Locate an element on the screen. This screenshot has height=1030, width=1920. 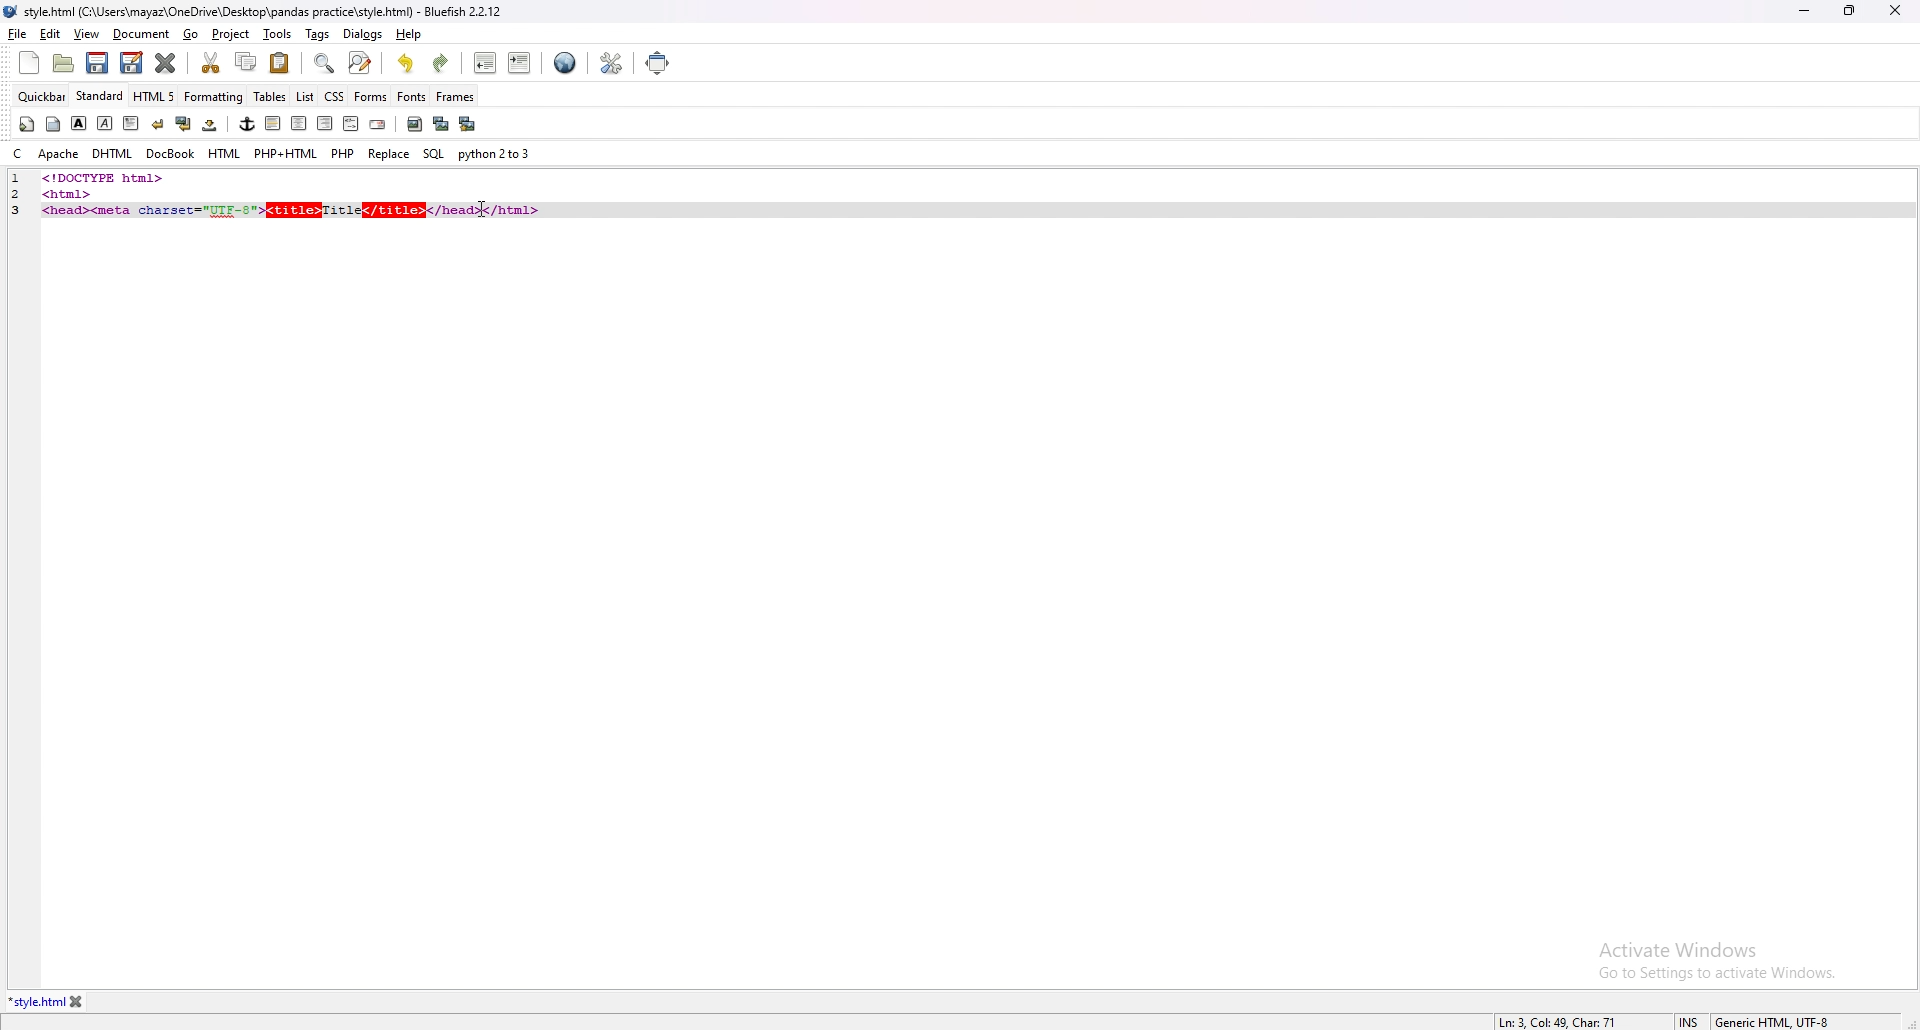
save as is located at coordinates (131, 63).